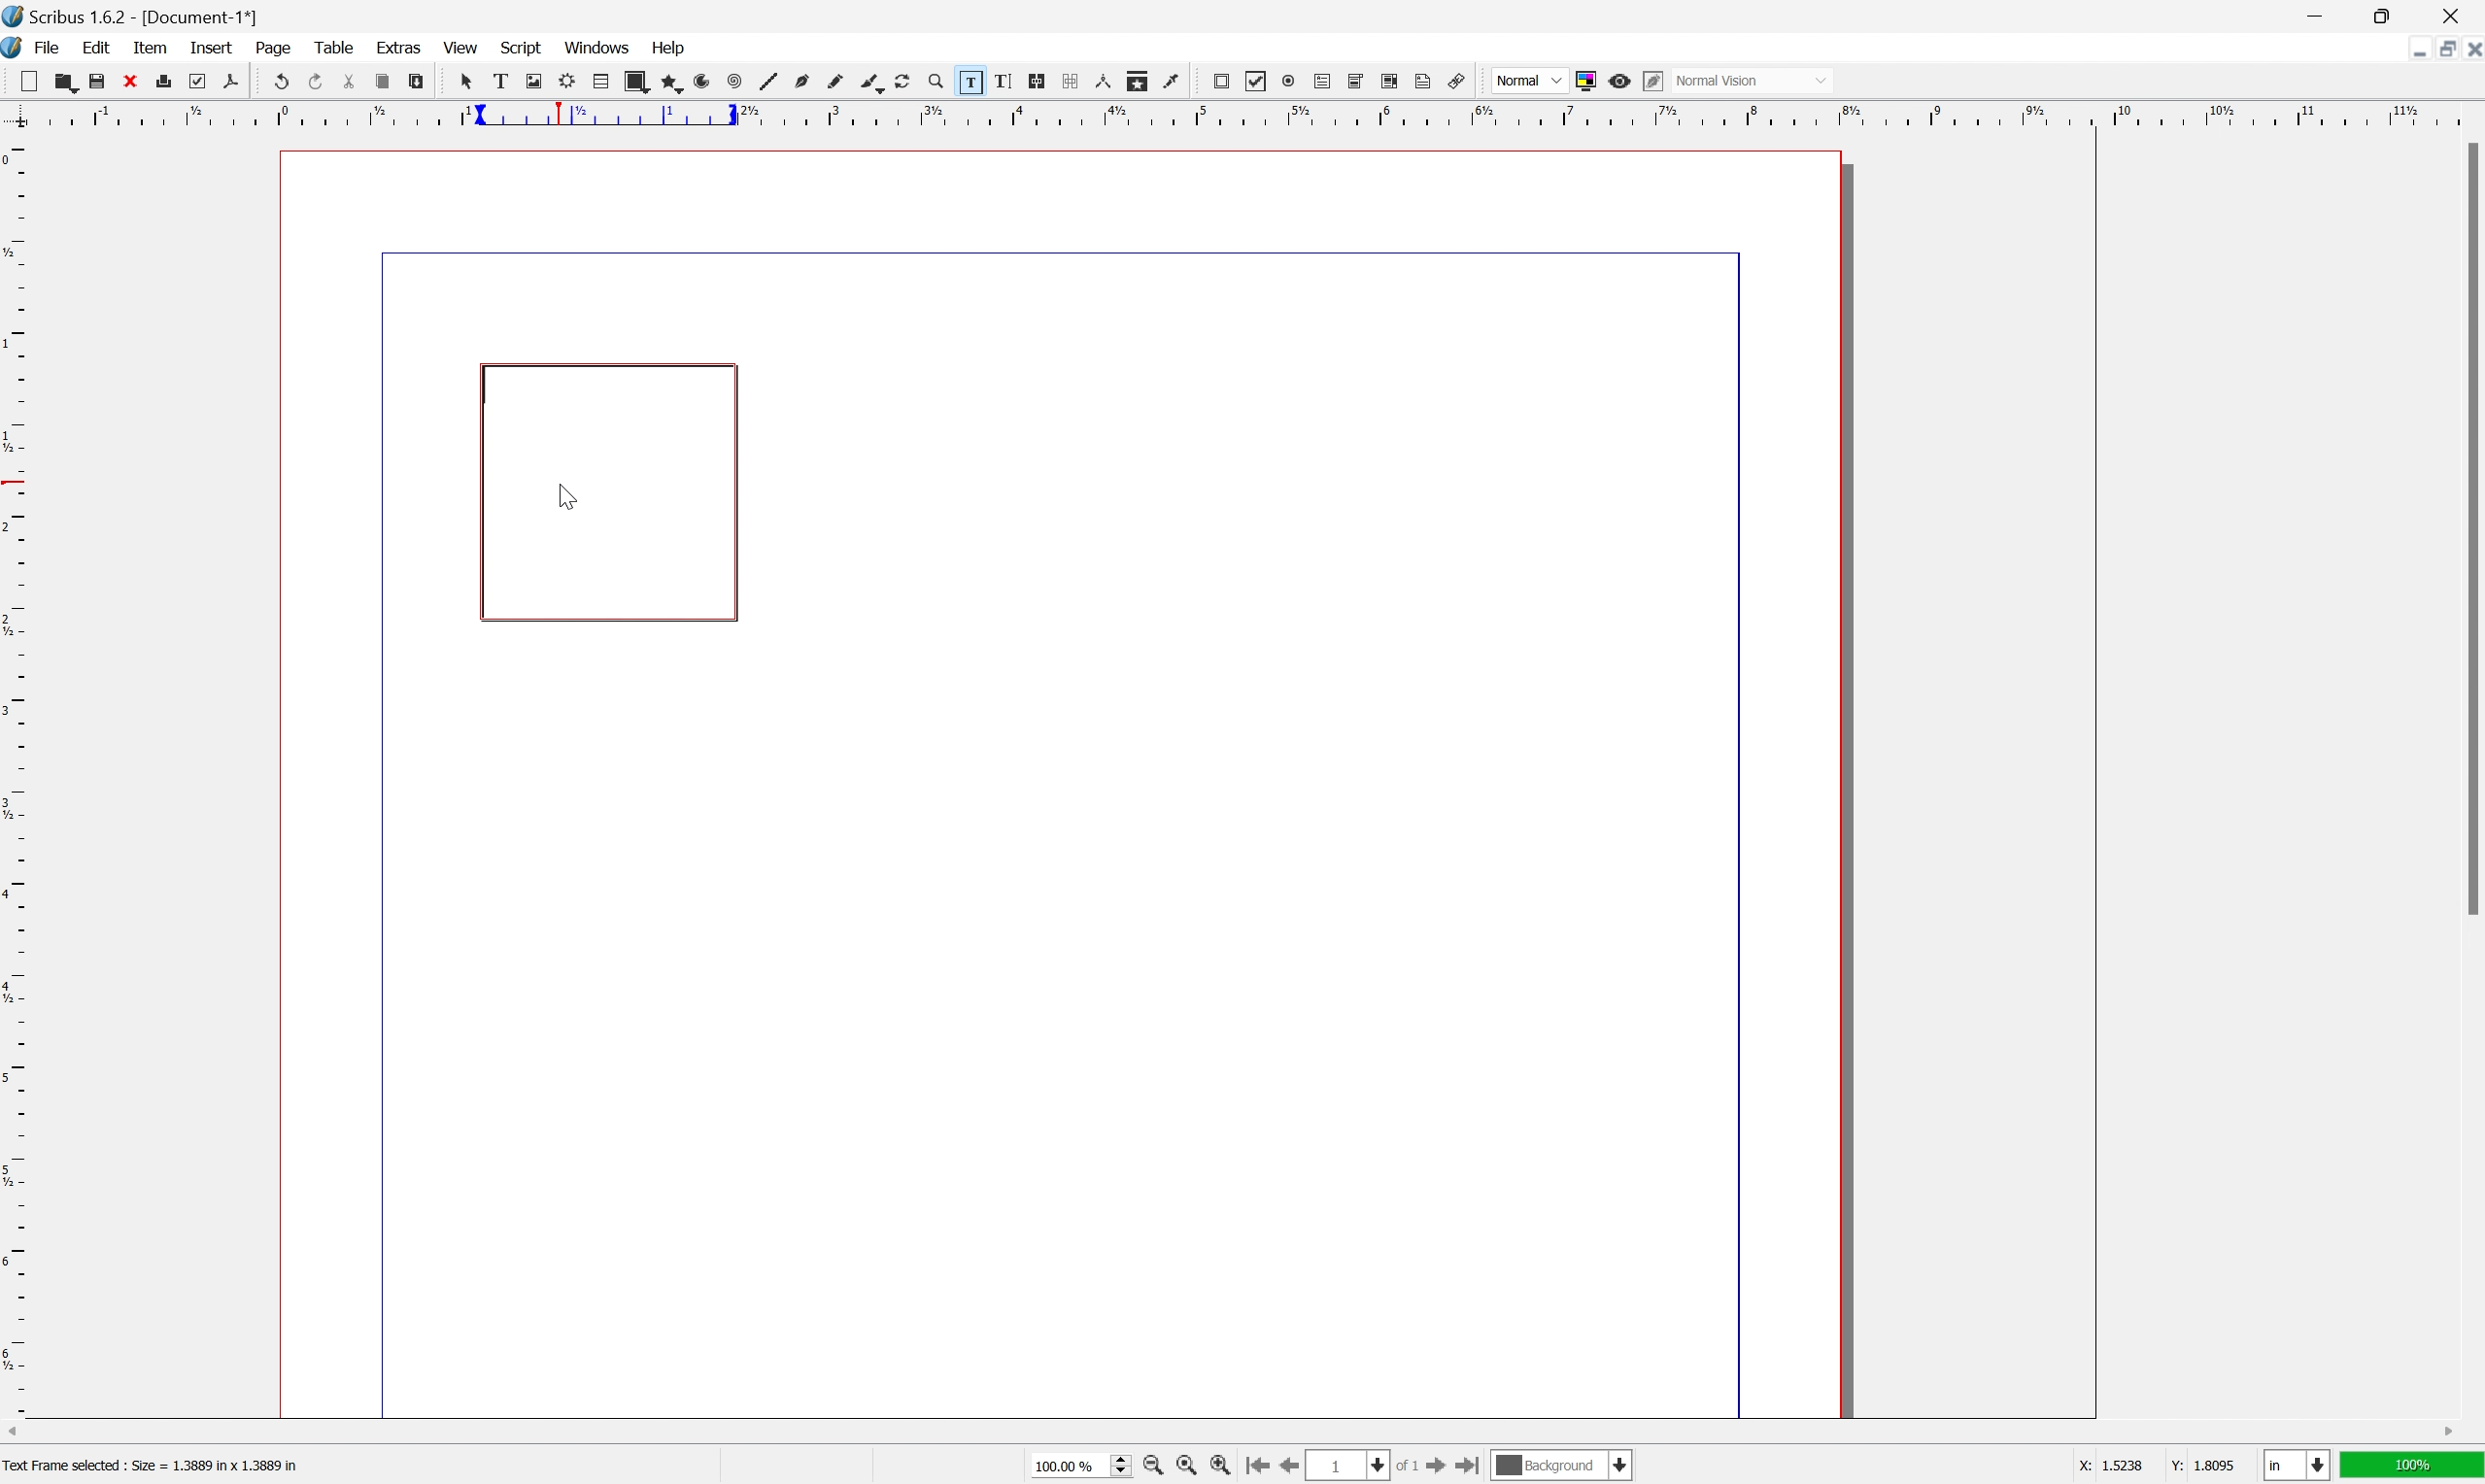  Describe the element at coordinates (1563, 1467) in the screenshot. I see `select current layer` at that location.